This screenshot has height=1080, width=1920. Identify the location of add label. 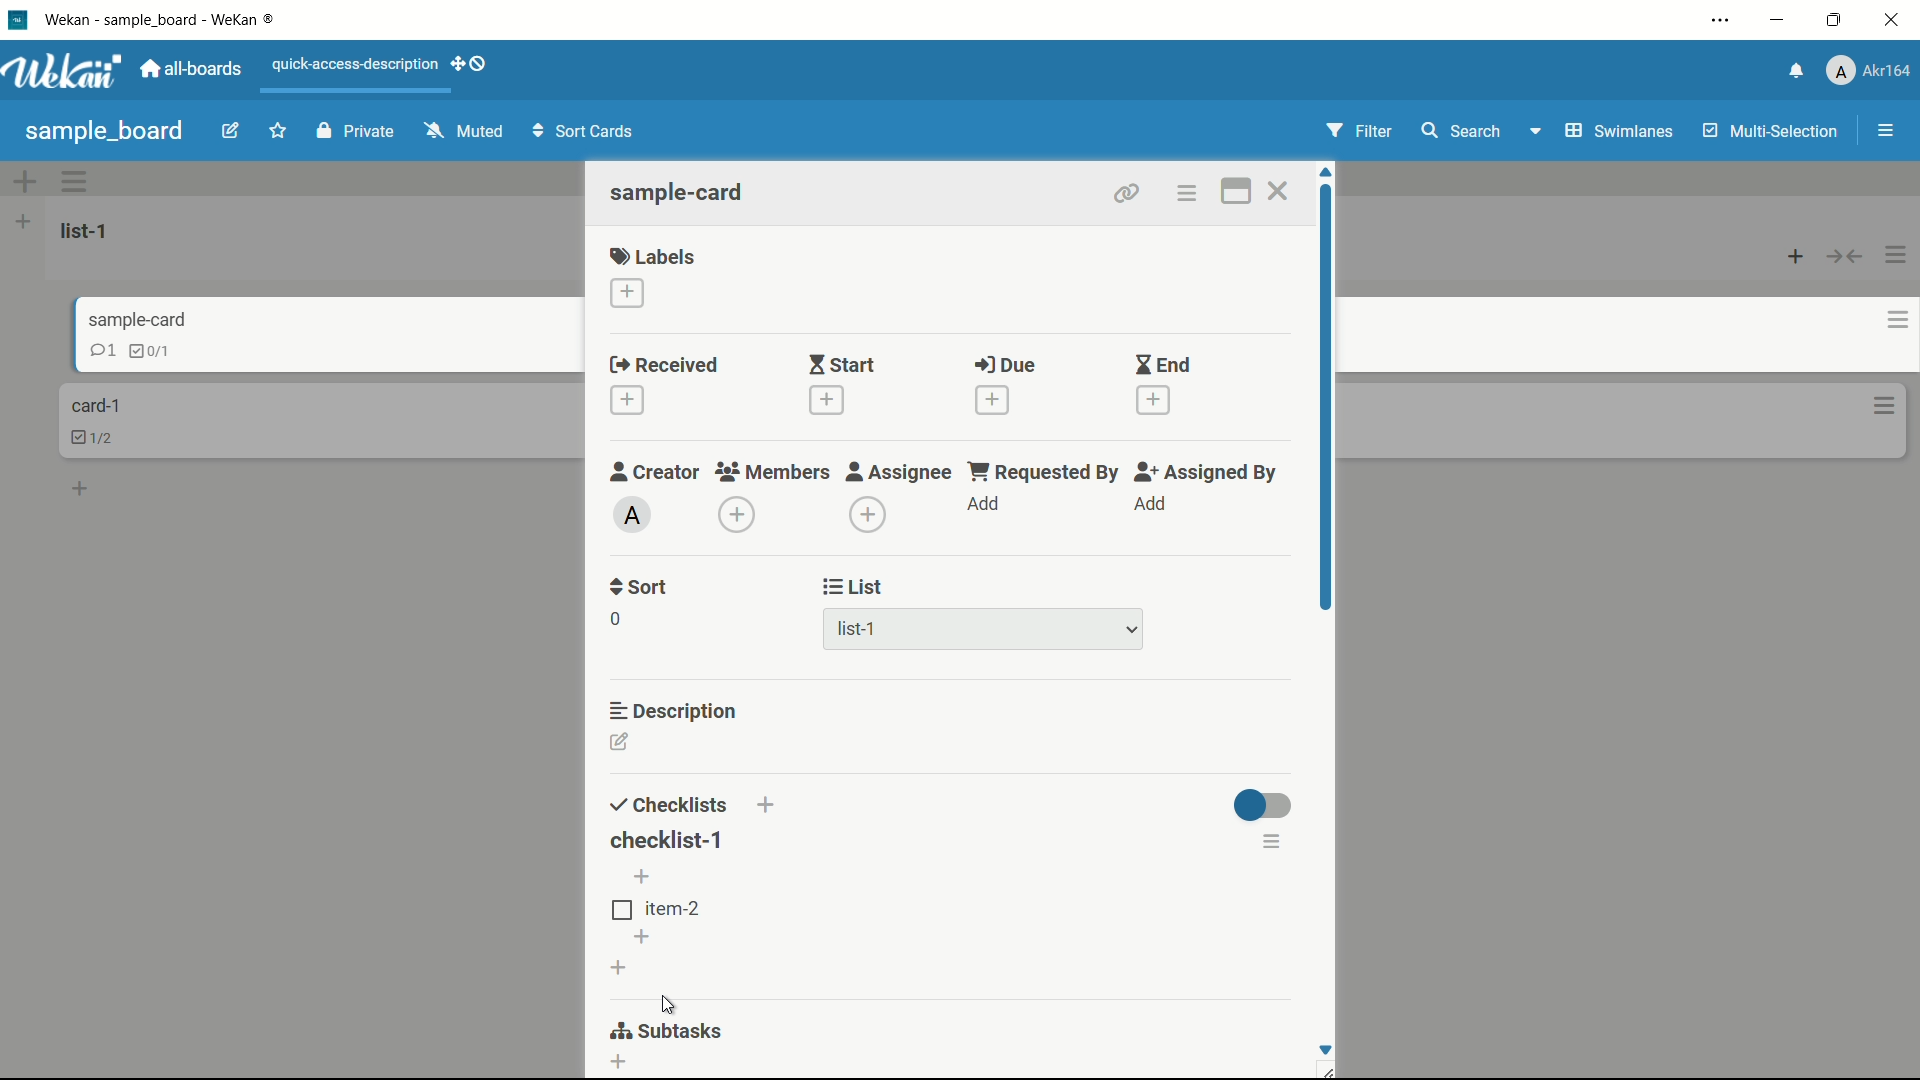
(628, 293).